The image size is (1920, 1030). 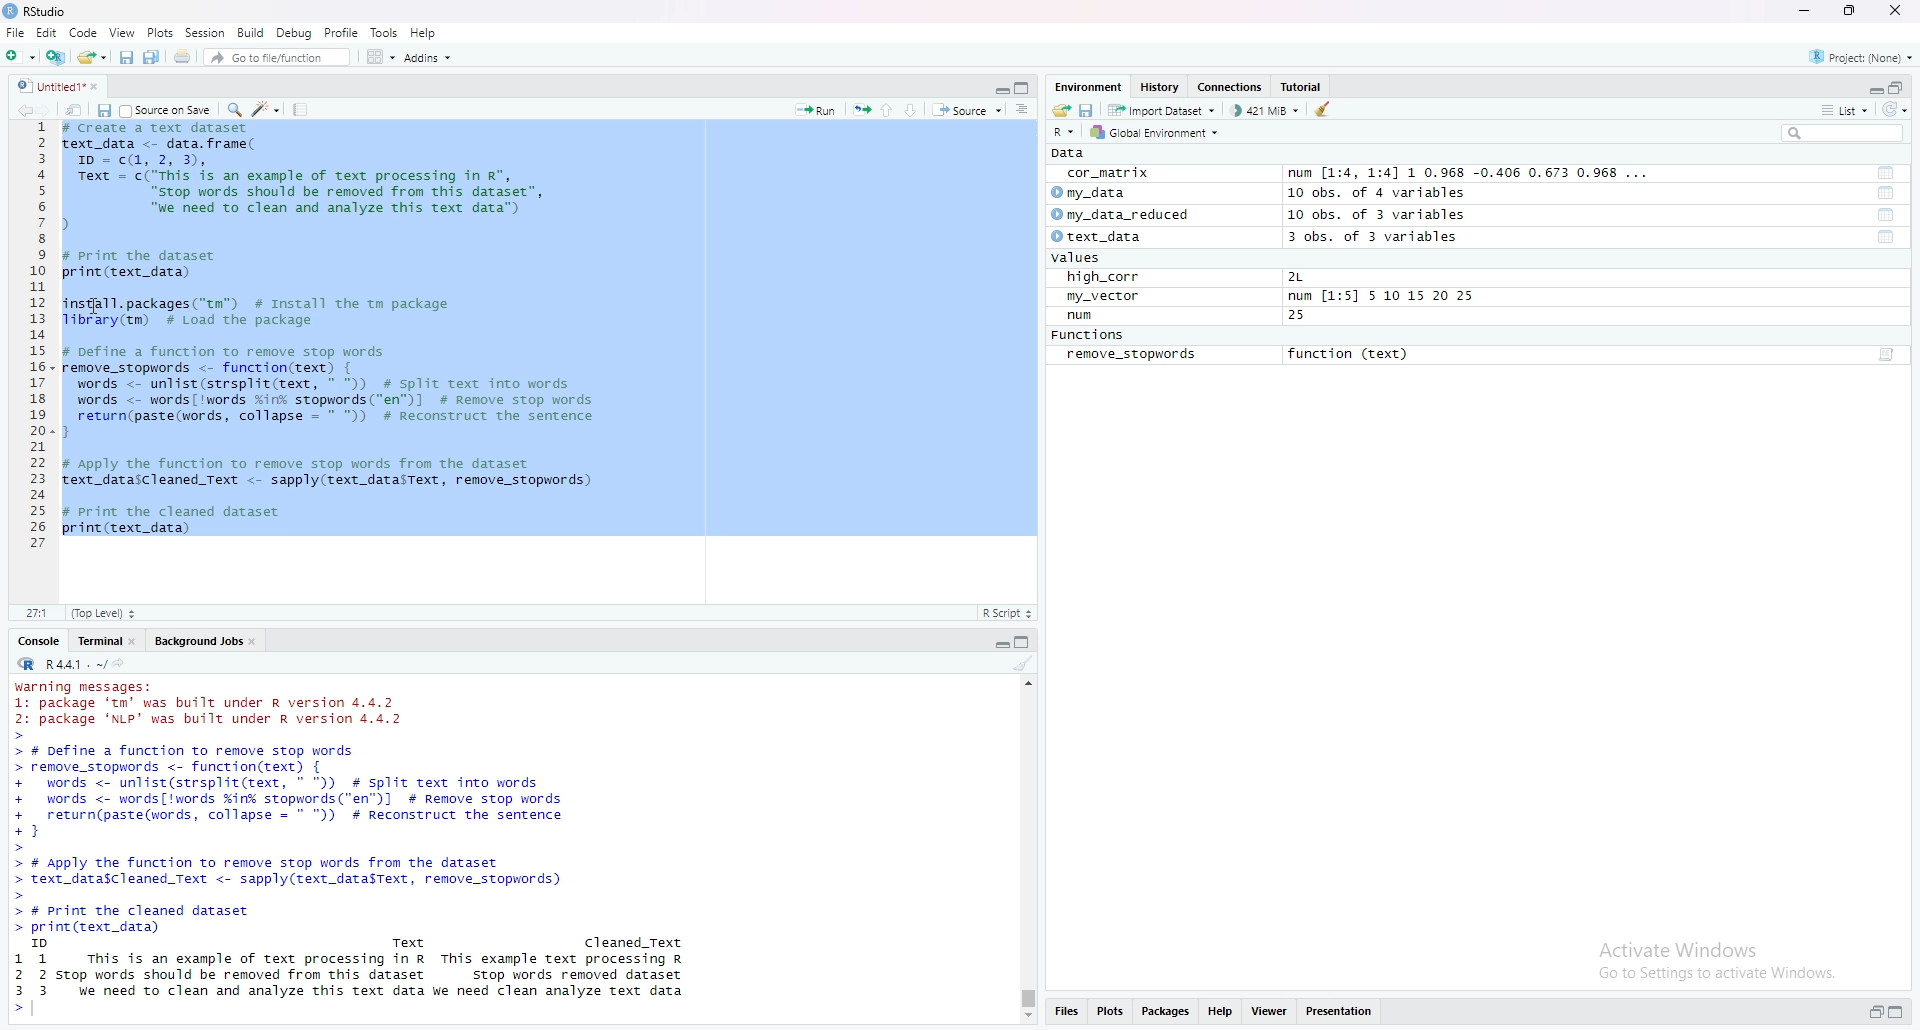 What do you see at coordinates (99, 307) in the screenshot?
I see `cursor` at bounding box center [99, 307].